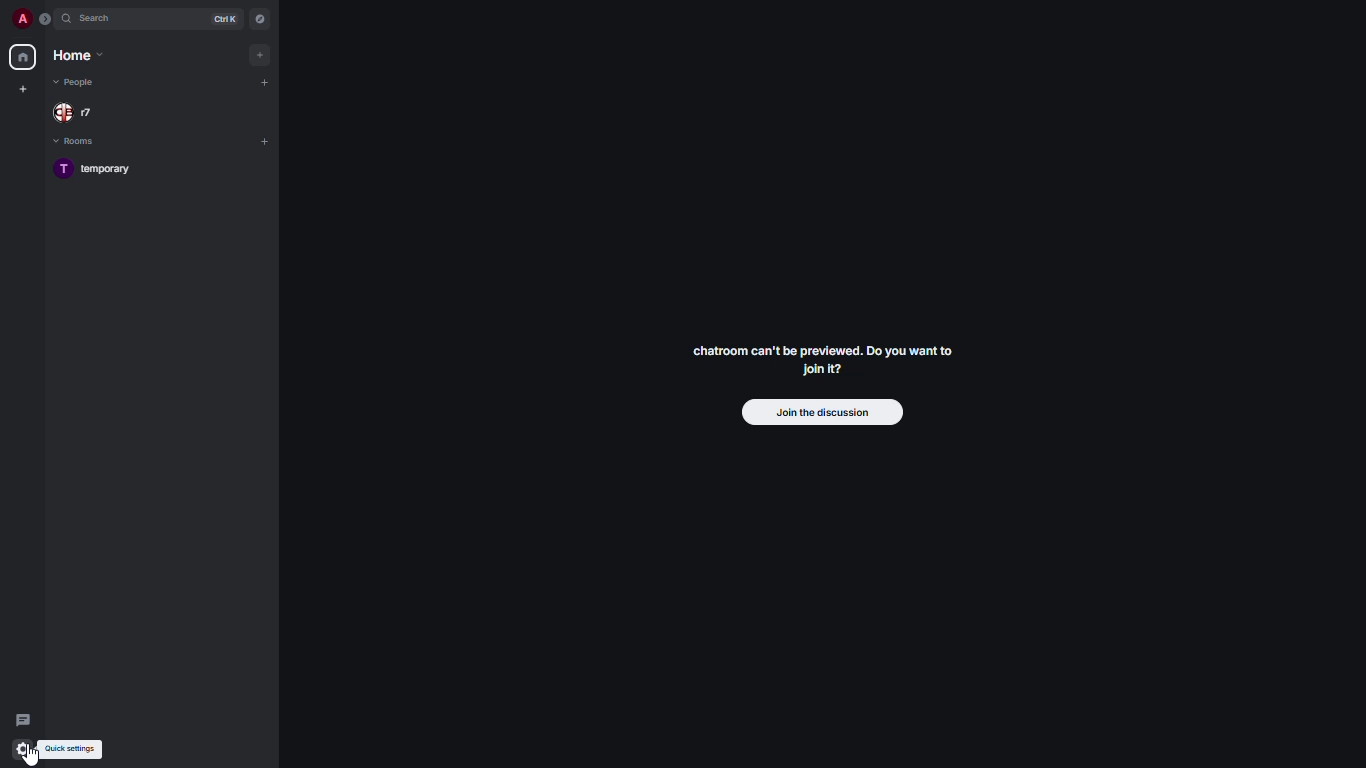  What do you see at coordinates (816, 412) in the screenshot?
I see `join the discussion` at bounding box center [816, 412].